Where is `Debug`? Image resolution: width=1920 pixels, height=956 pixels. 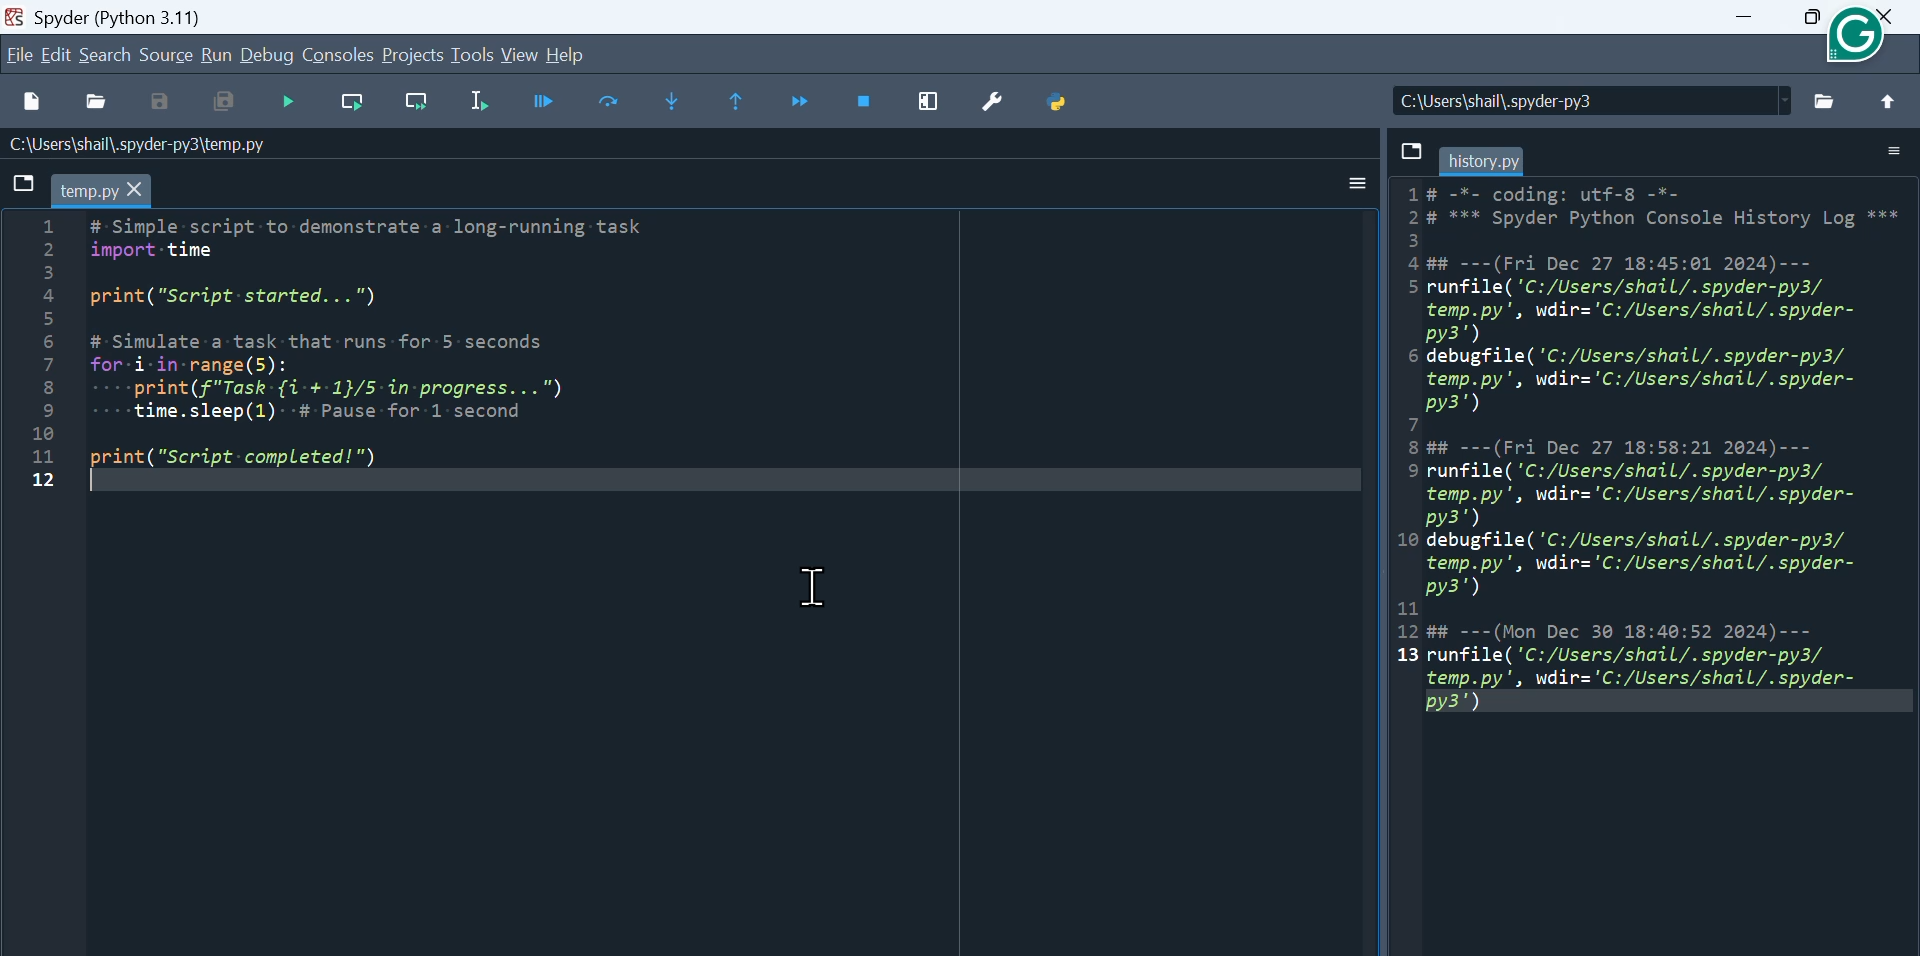 Debug is located at coordinates (265, 58).